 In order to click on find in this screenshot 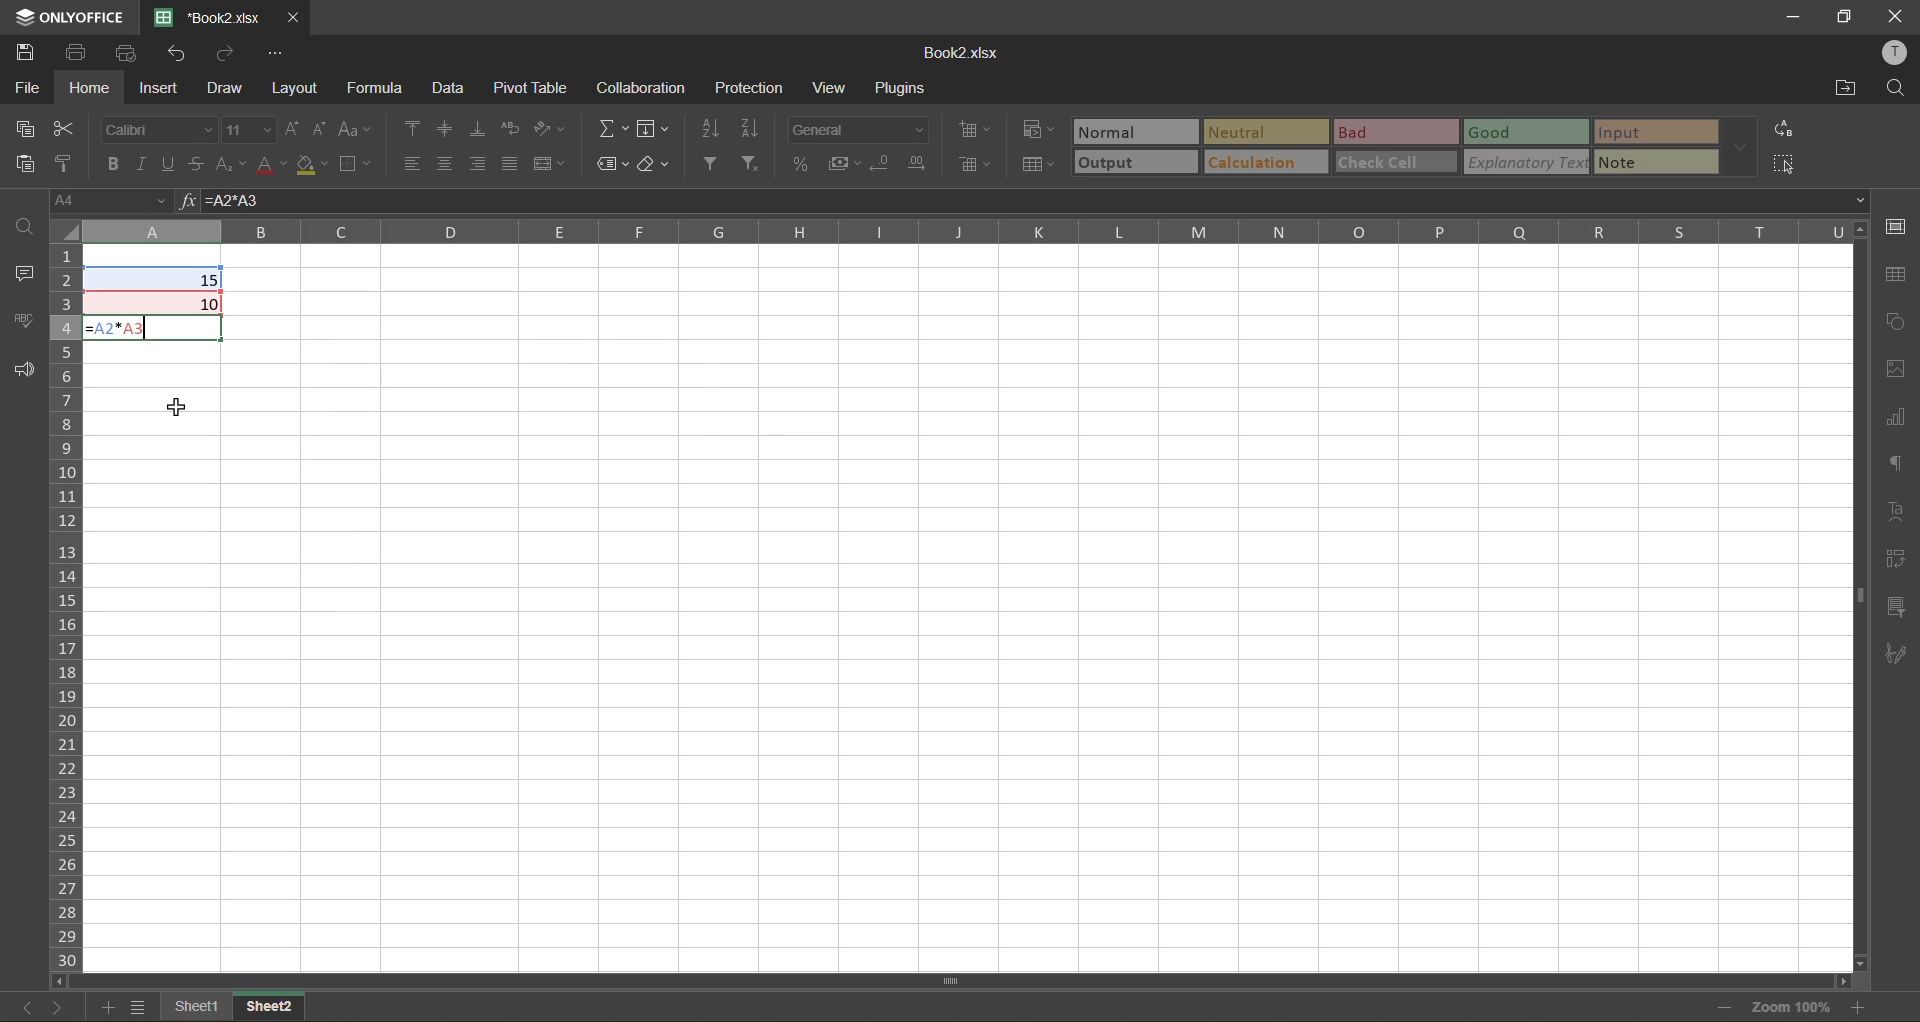, I will do `click(28, 226)`.